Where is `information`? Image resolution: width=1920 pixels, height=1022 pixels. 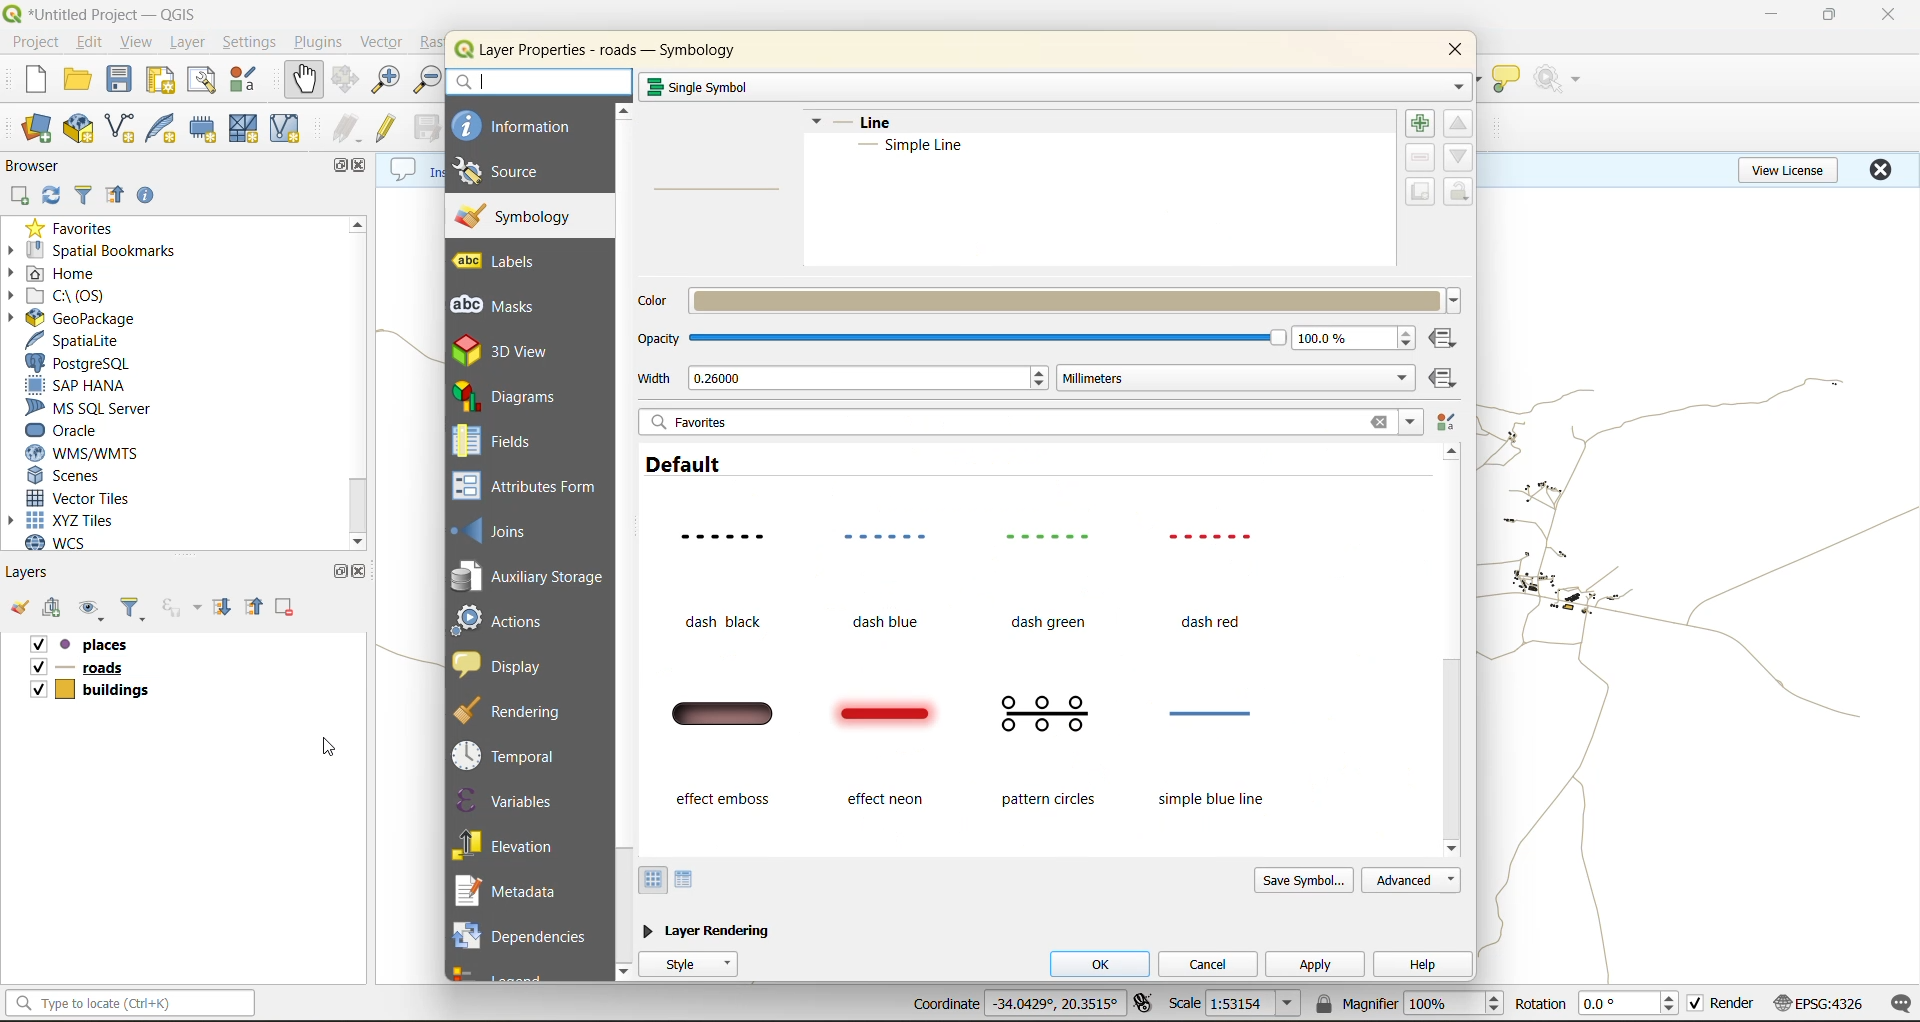 information is located at coordinates (519, 125).